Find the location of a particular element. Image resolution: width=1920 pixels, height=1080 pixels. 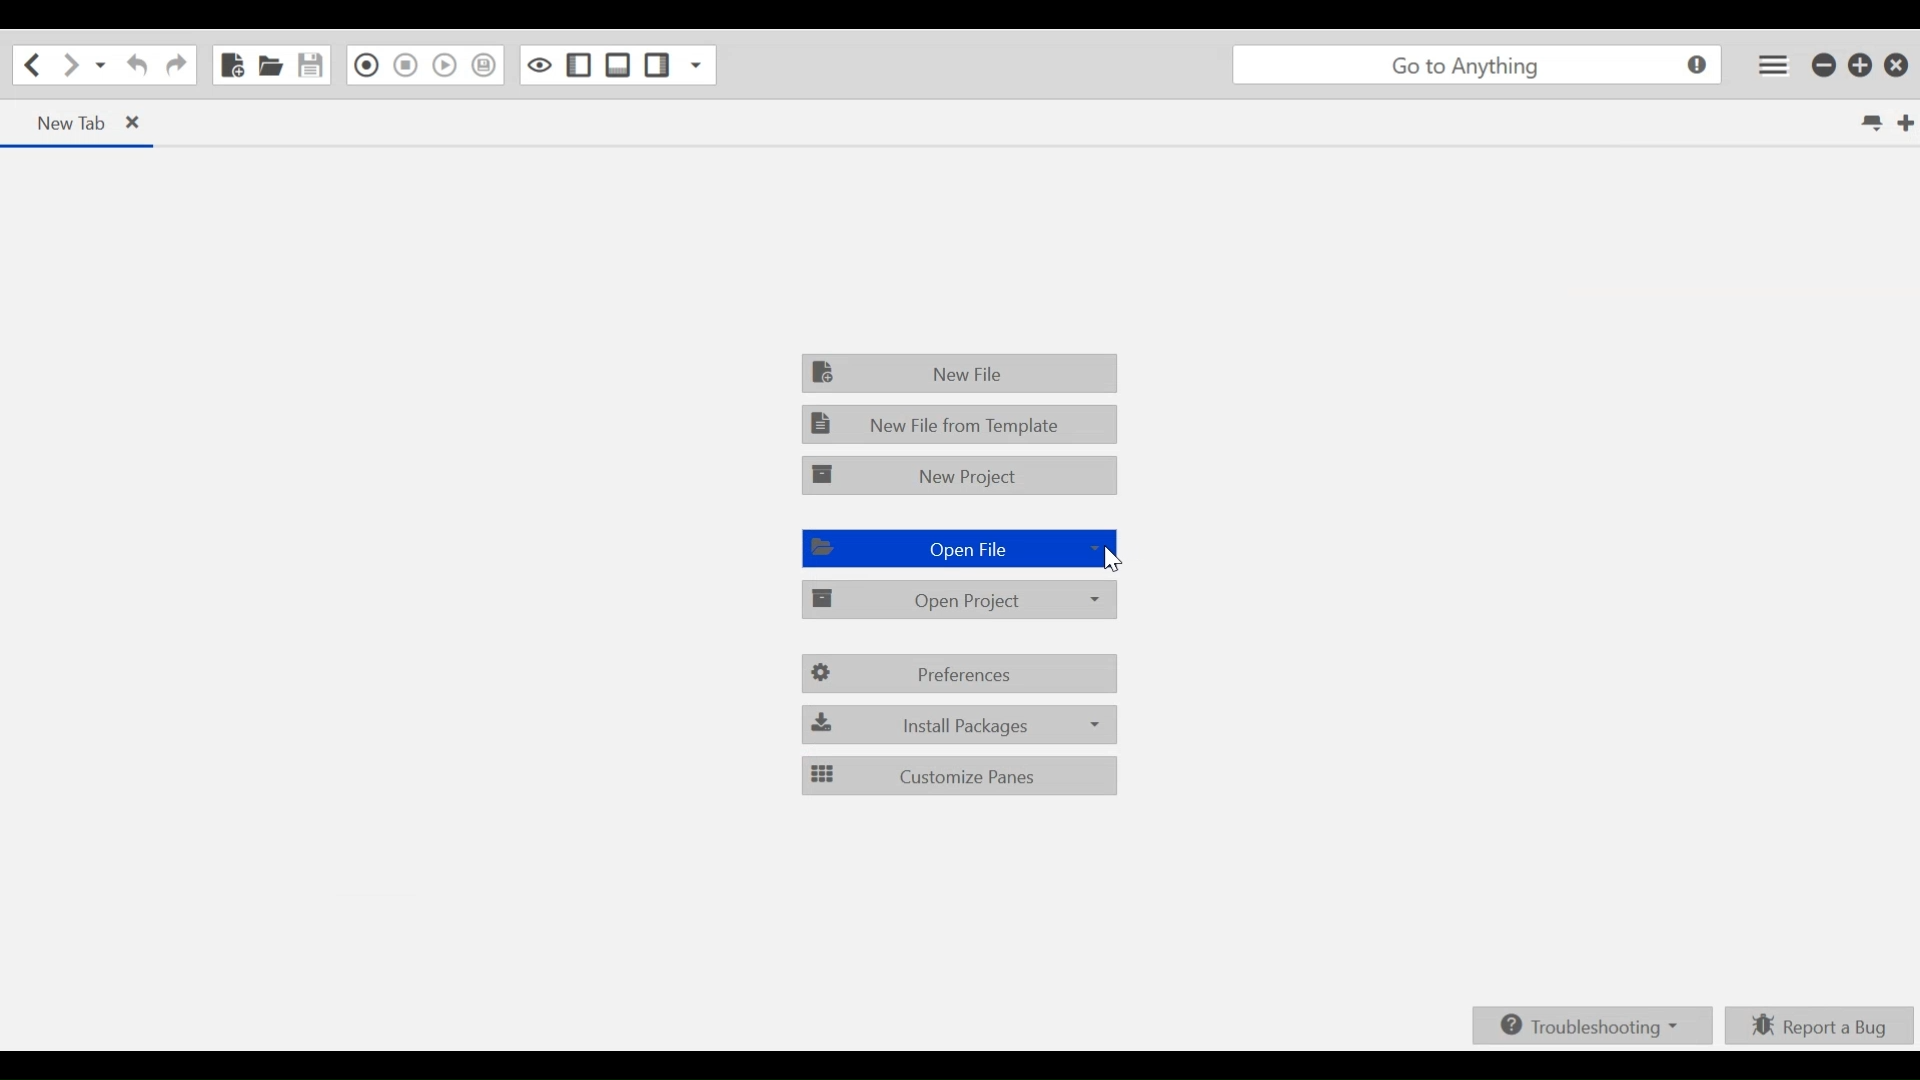

Open File is located at coordinates (957, 549).